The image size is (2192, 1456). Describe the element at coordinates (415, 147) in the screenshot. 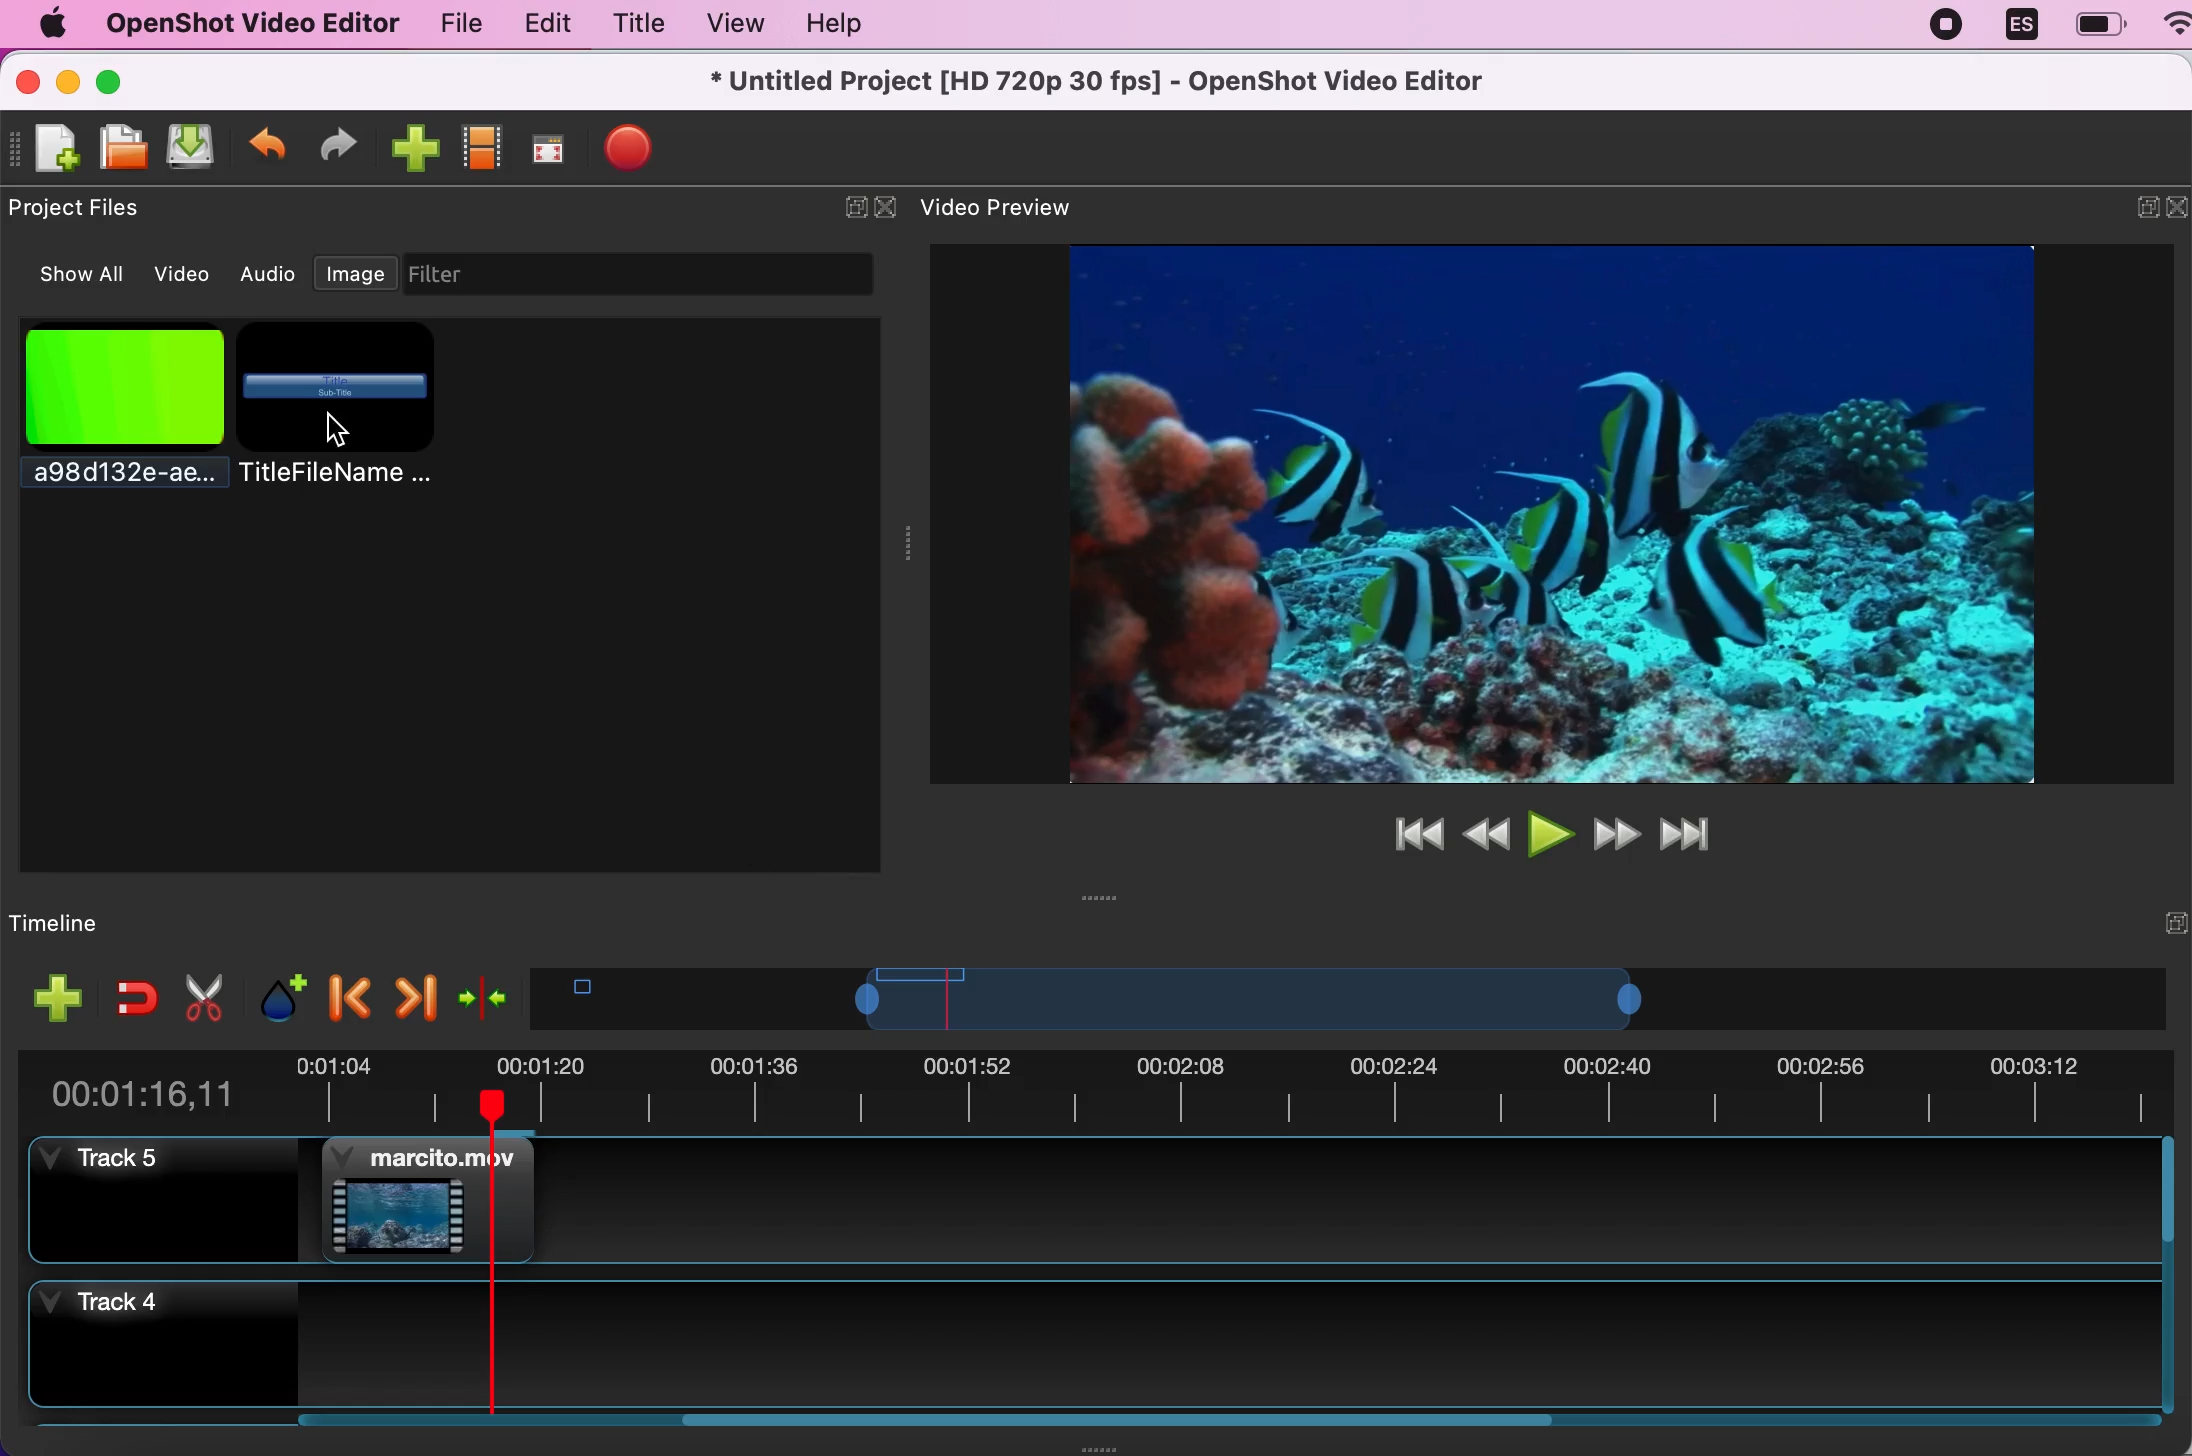

I see `import file` at that location.